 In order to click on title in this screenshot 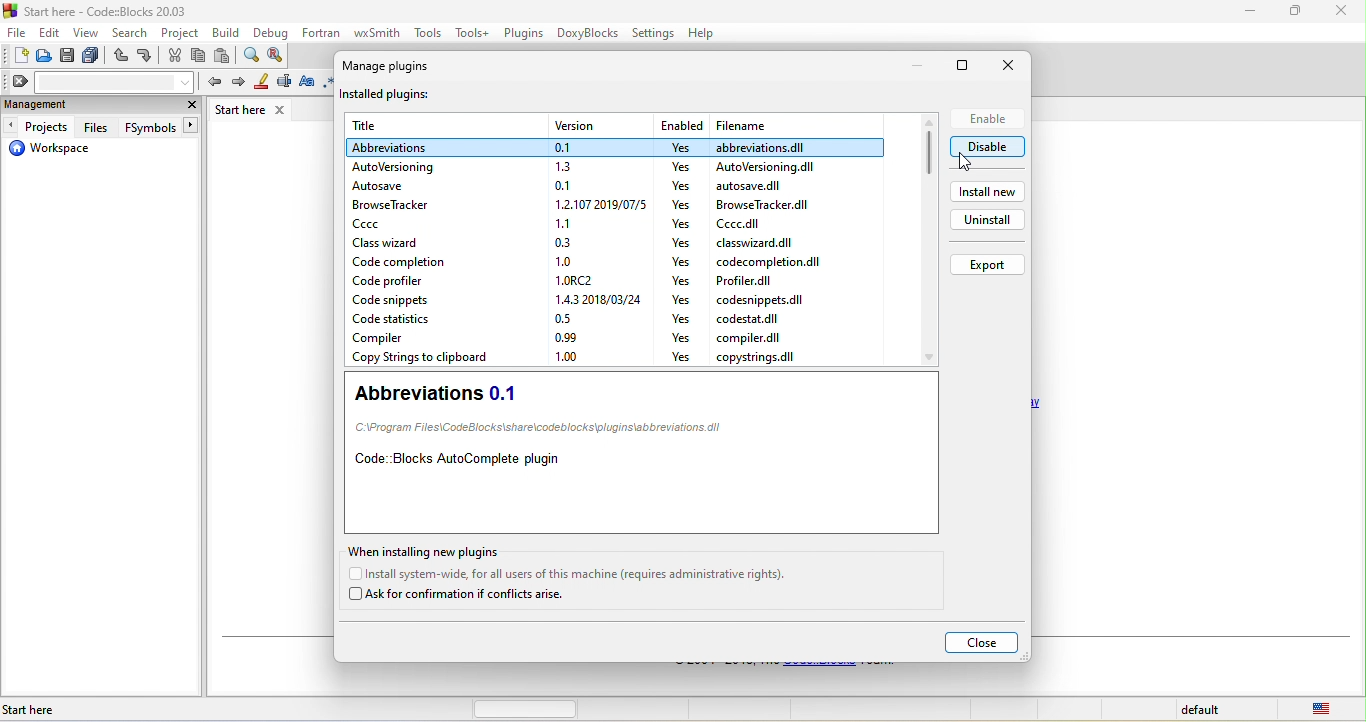, I will do `click(432, 126)`.